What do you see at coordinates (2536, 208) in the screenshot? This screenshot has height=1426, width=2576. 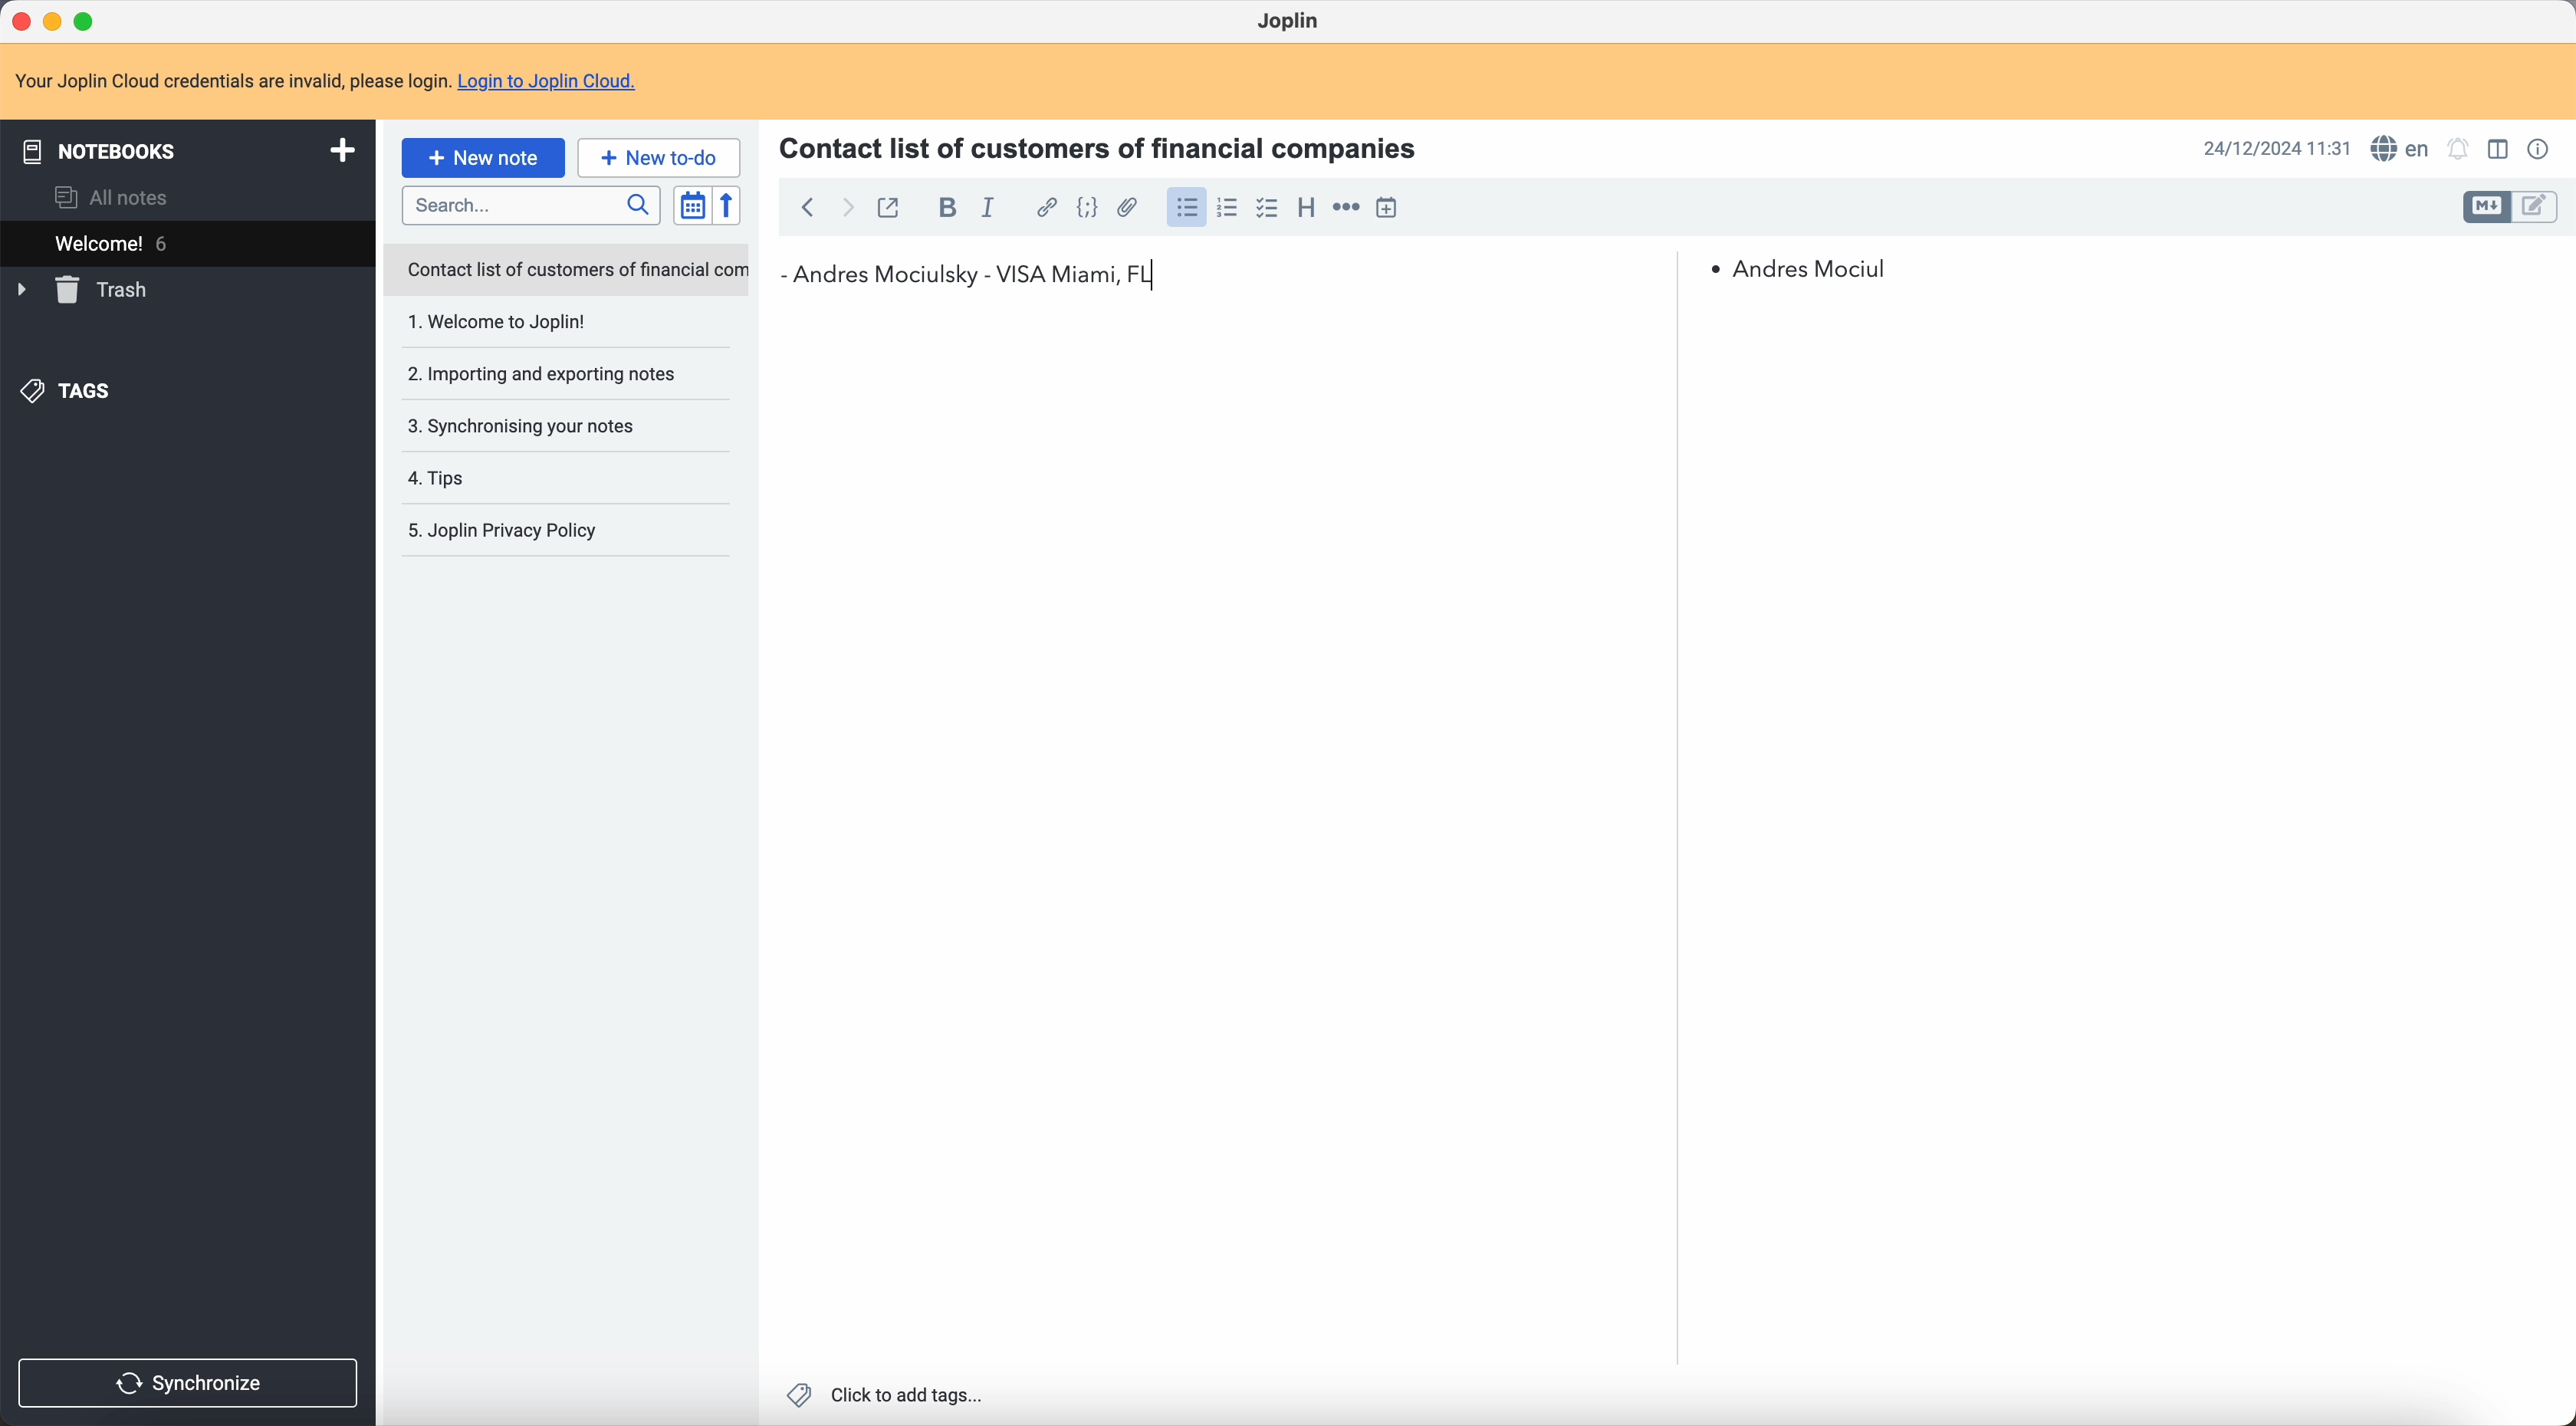 I see `toggle edit layout` at bounding box center [2536, 208].